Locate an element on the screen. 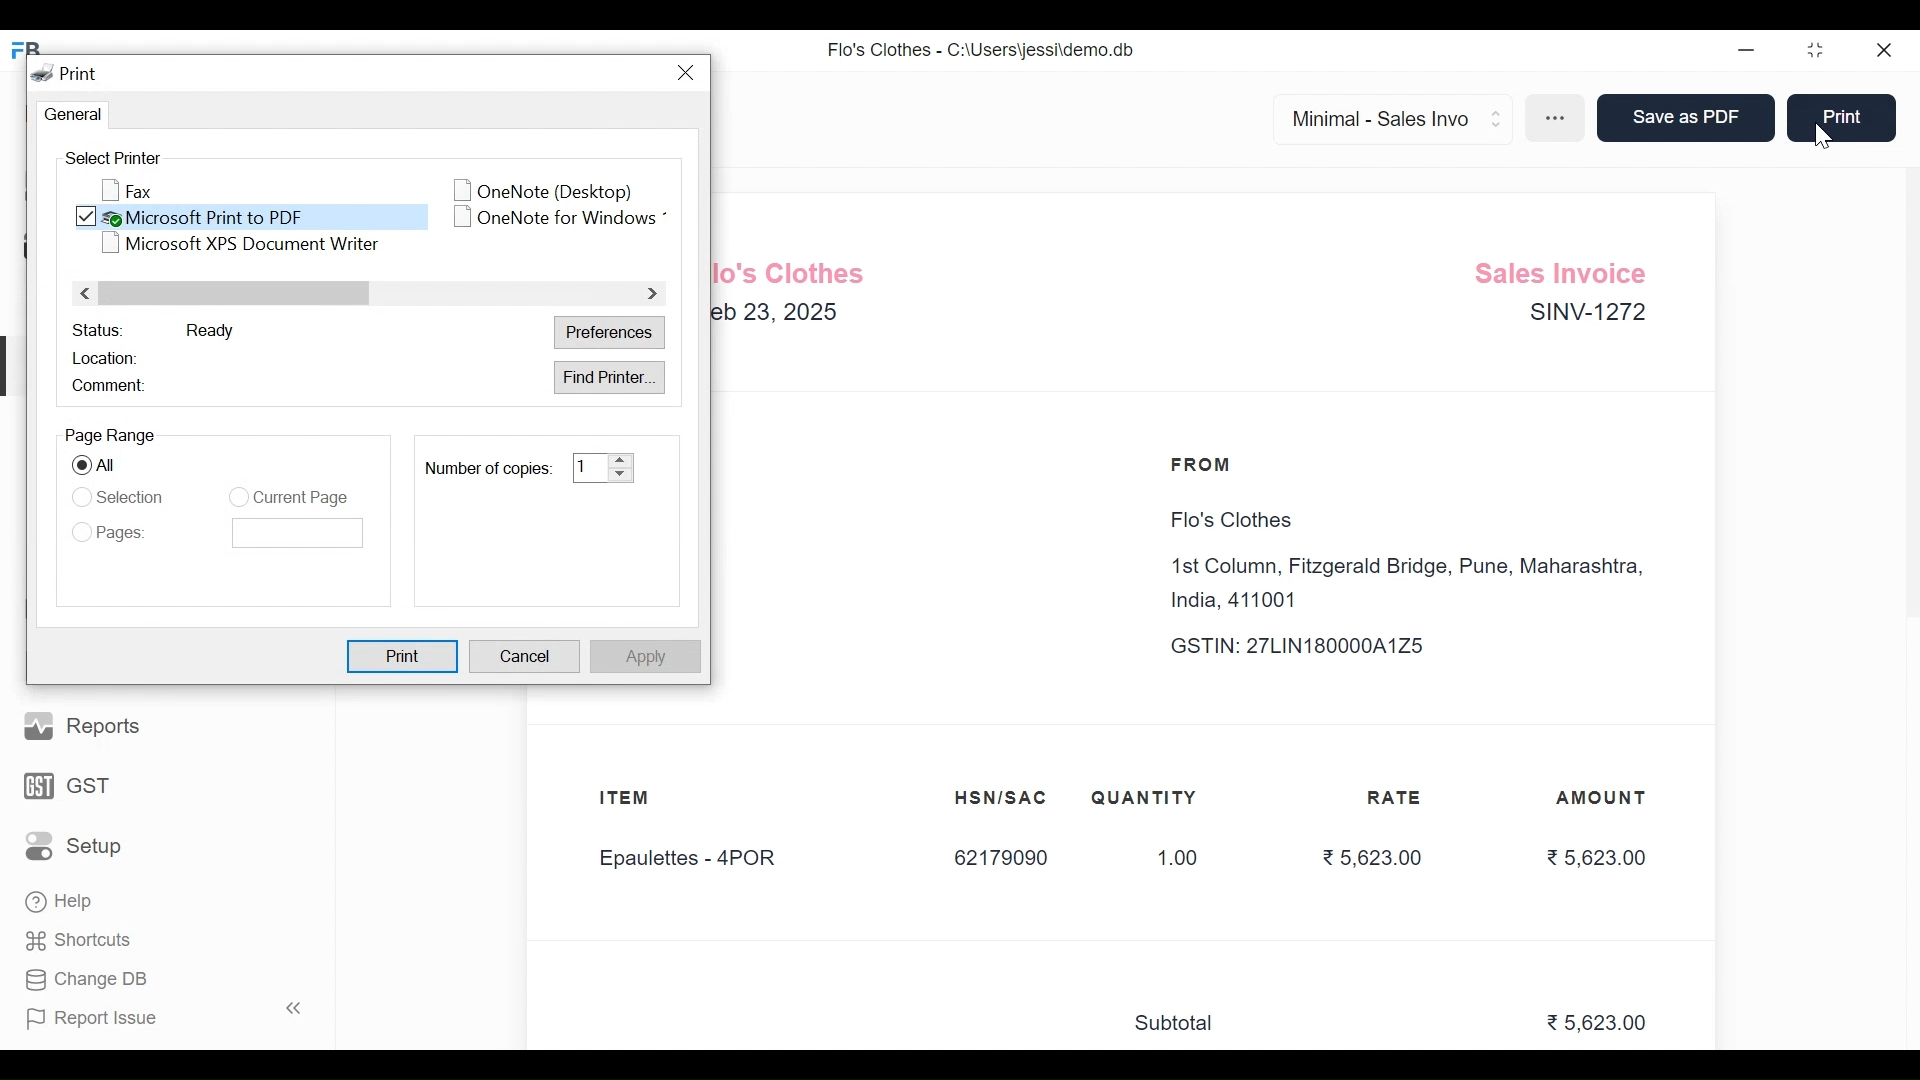 The height and width of the screenshot is (1080, 1920). 5,623.00 is located at coordinates (1370, 856).